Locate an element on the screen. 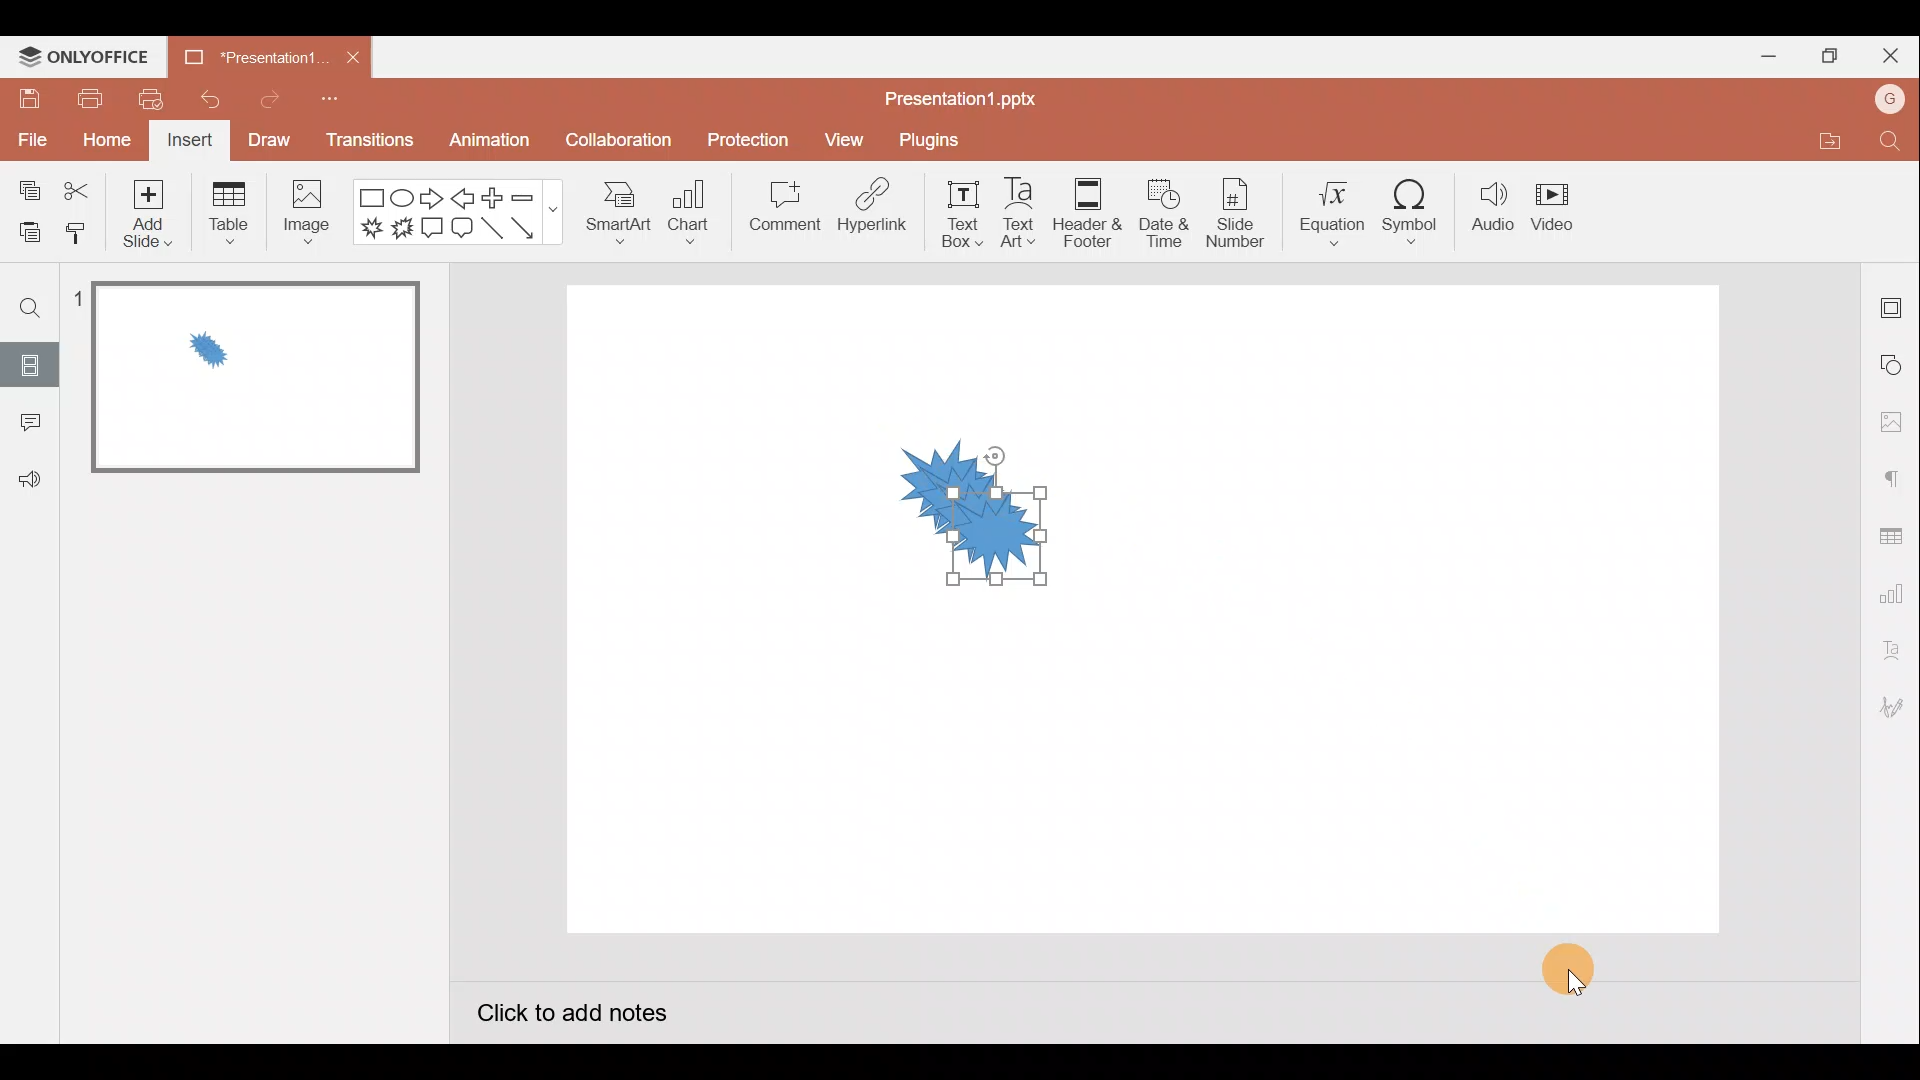 This screenshot has height=1080, width=1920. Chart is located at coordinates (697, 217).